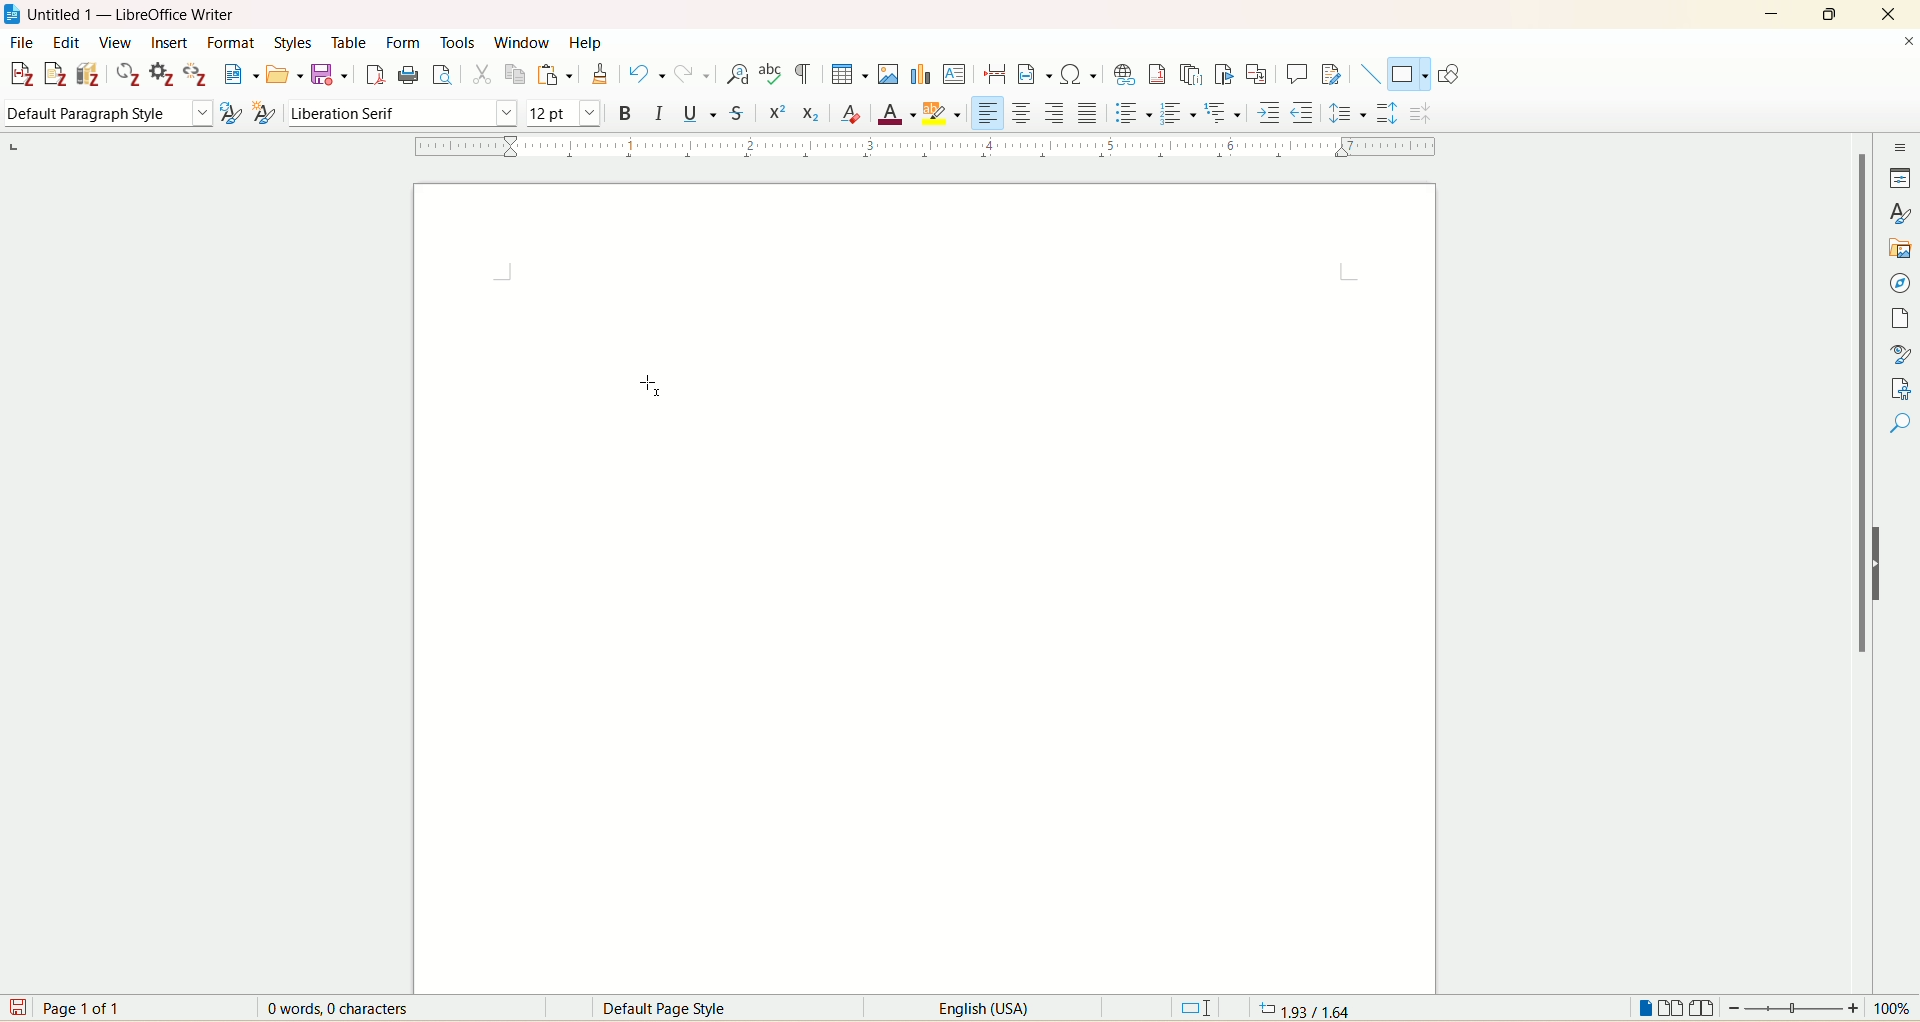 The image size is (1920, 1022). I want to click on manage changes, so click(1902, 387).